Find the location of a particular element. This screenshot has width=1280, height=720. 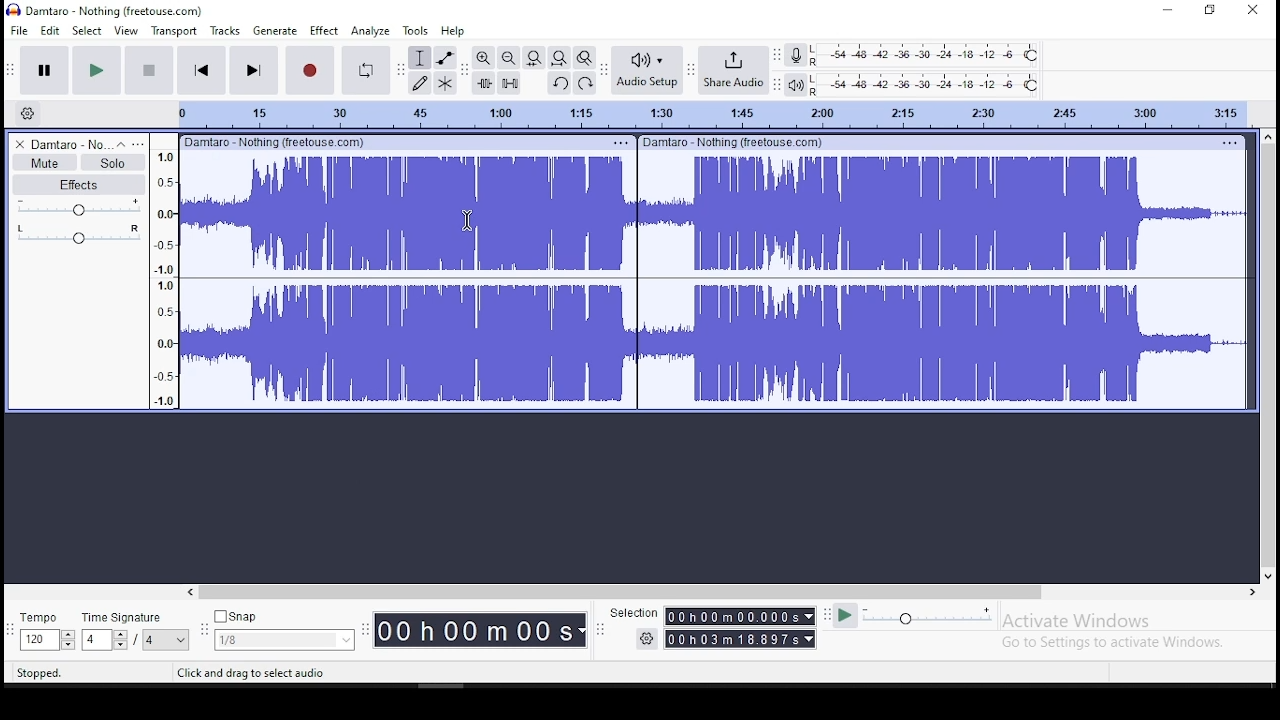

restore is located at coordinates (1210, 11).